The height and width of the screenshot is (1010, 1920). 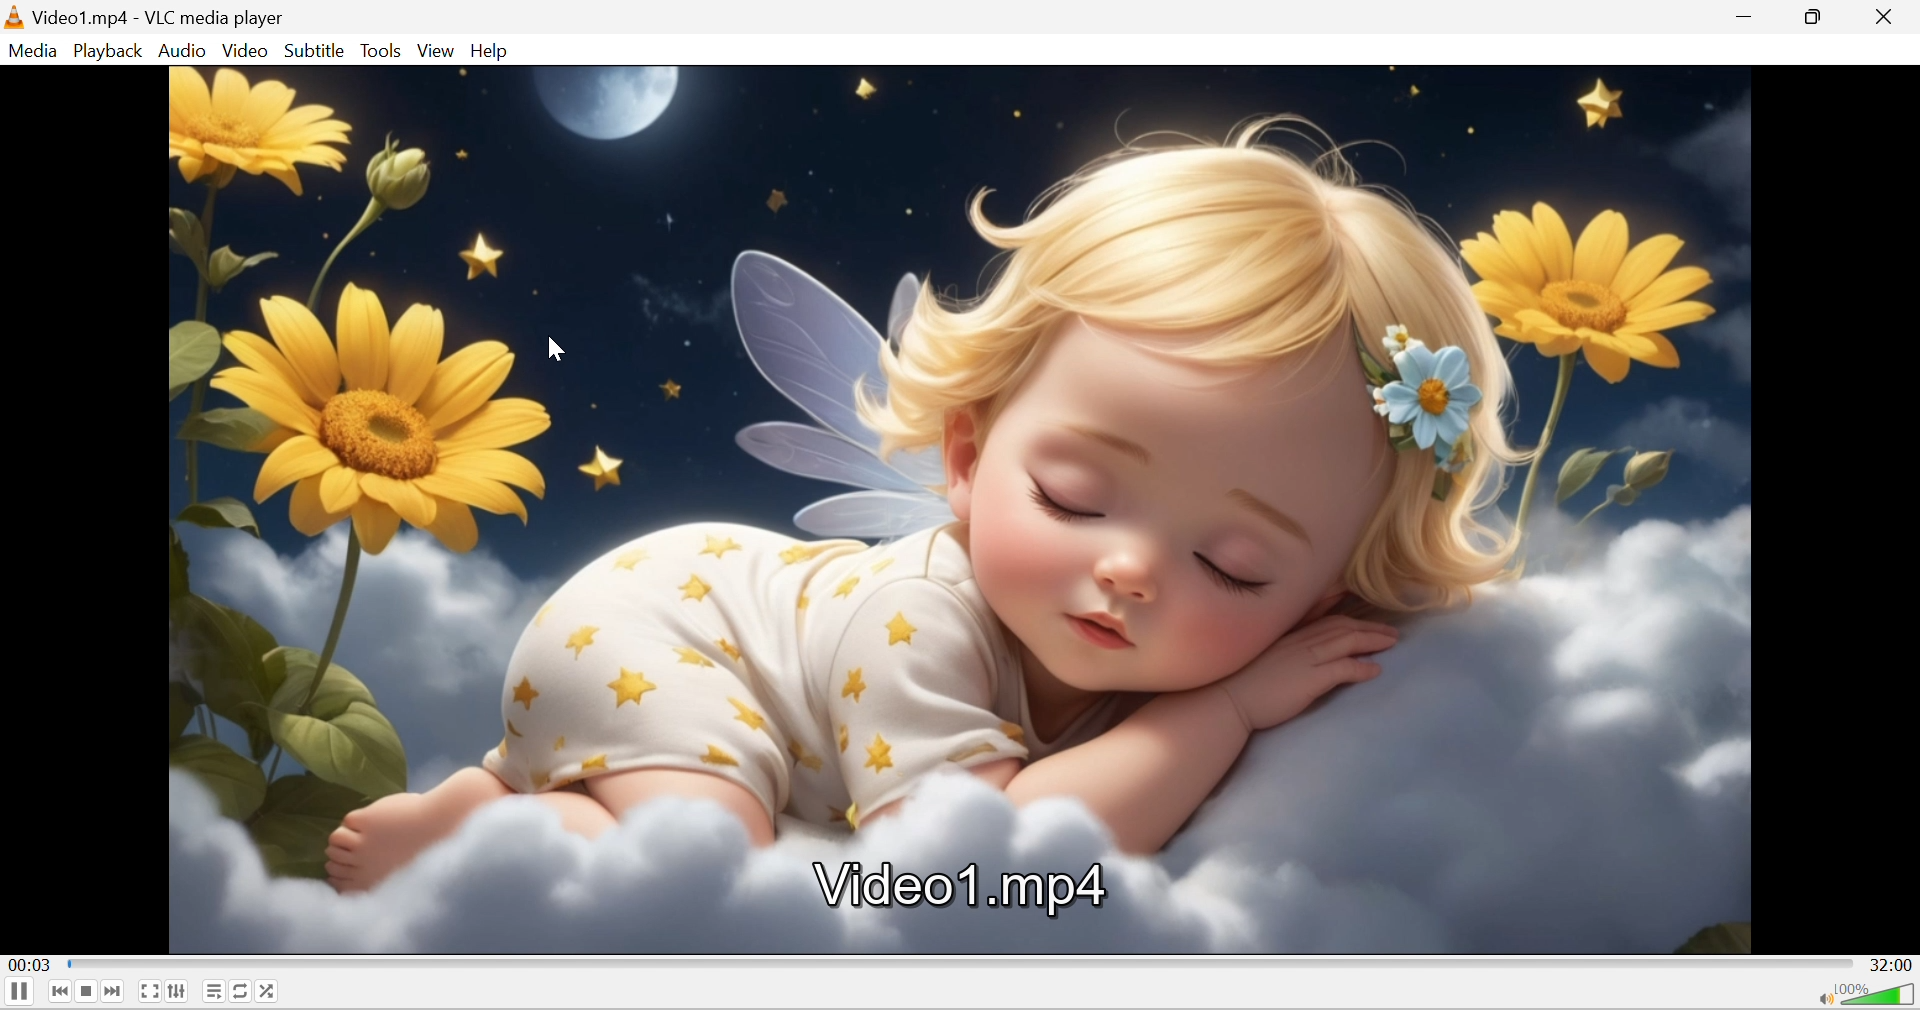 What do you see at coordinates (438, 52) in the screenshot?
I see `View` at bounding box center [438, 52].